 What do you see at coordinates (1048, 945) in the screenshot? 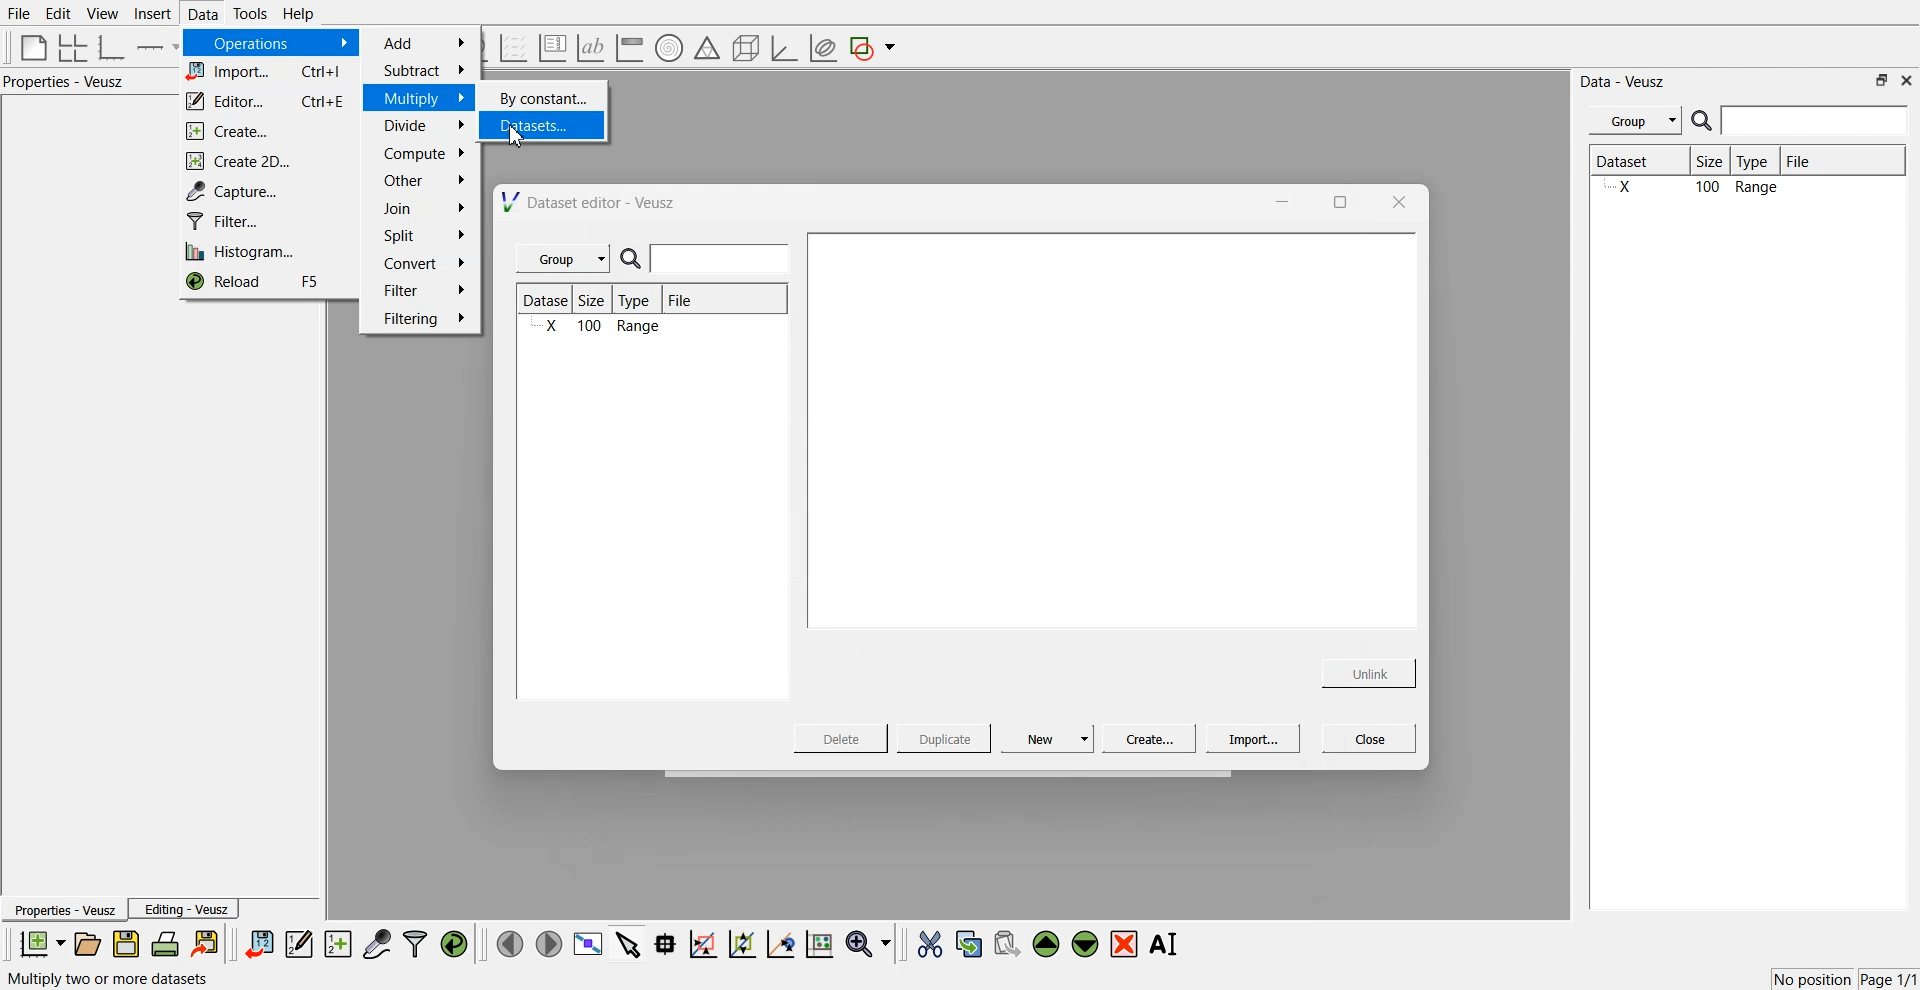
I see `move the selected widgets up` at bounding box center [1048, 945].